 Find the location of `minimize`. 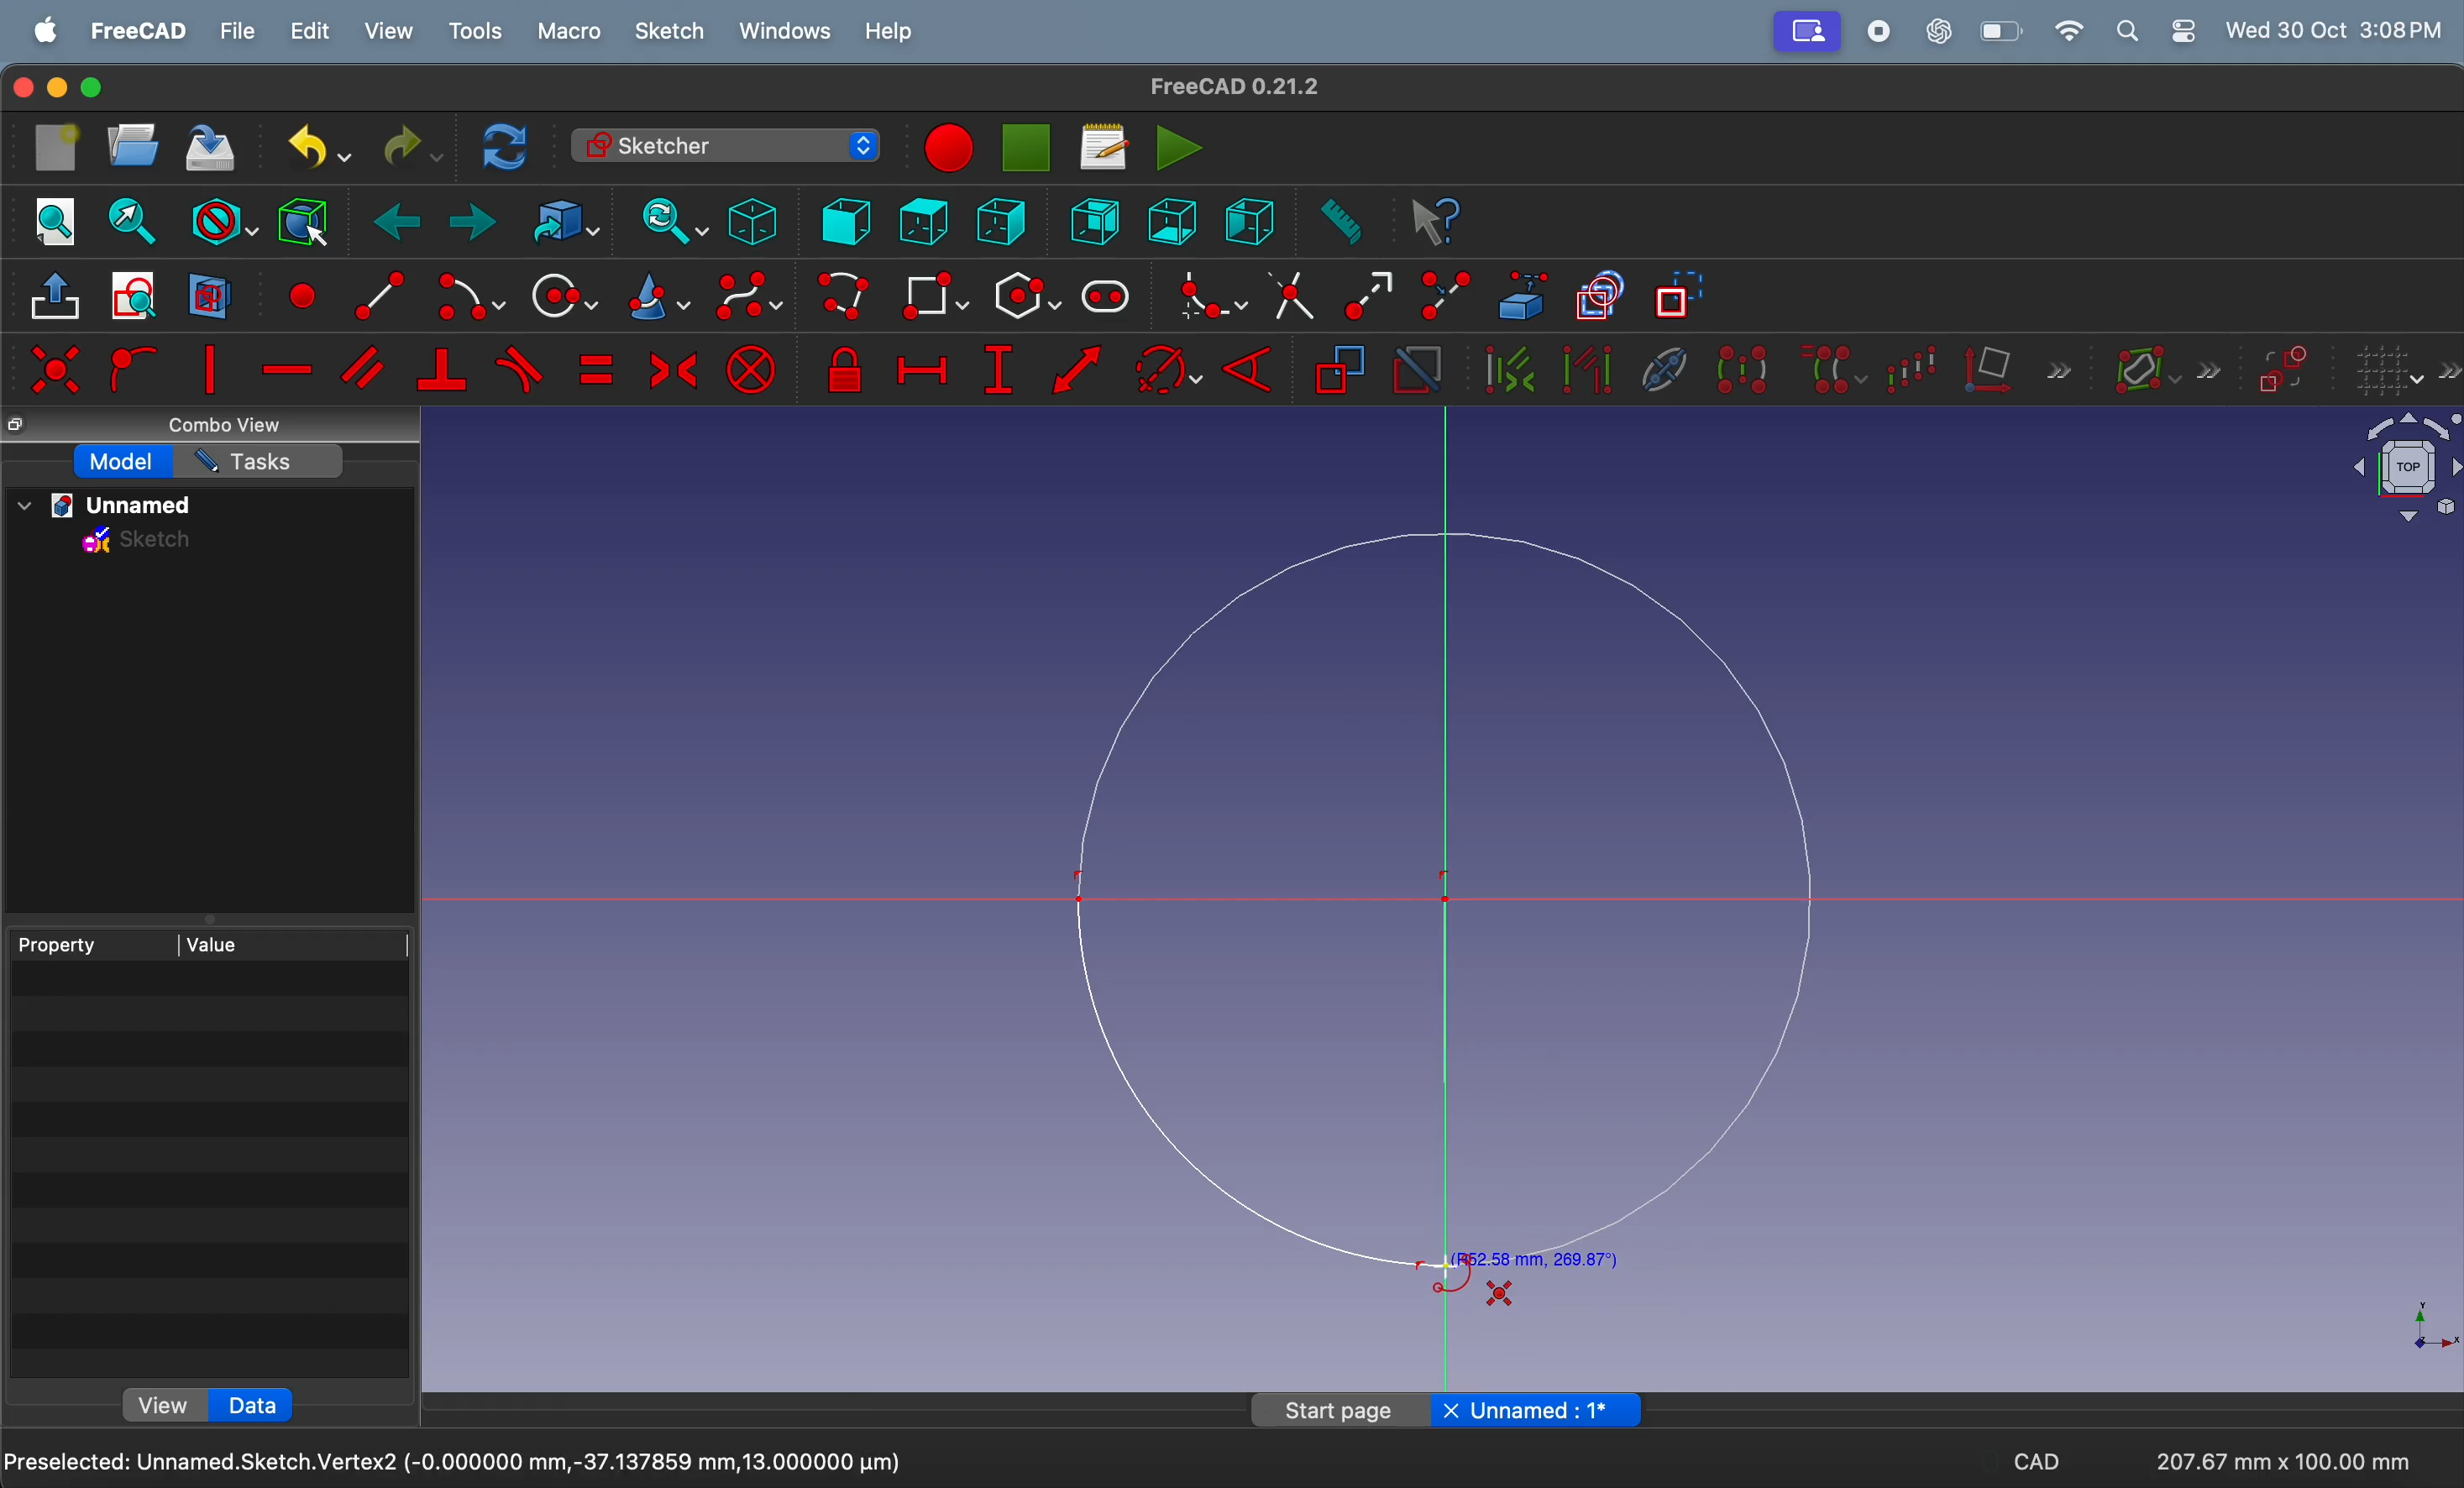

minimize is located at coordinates (59, 88).